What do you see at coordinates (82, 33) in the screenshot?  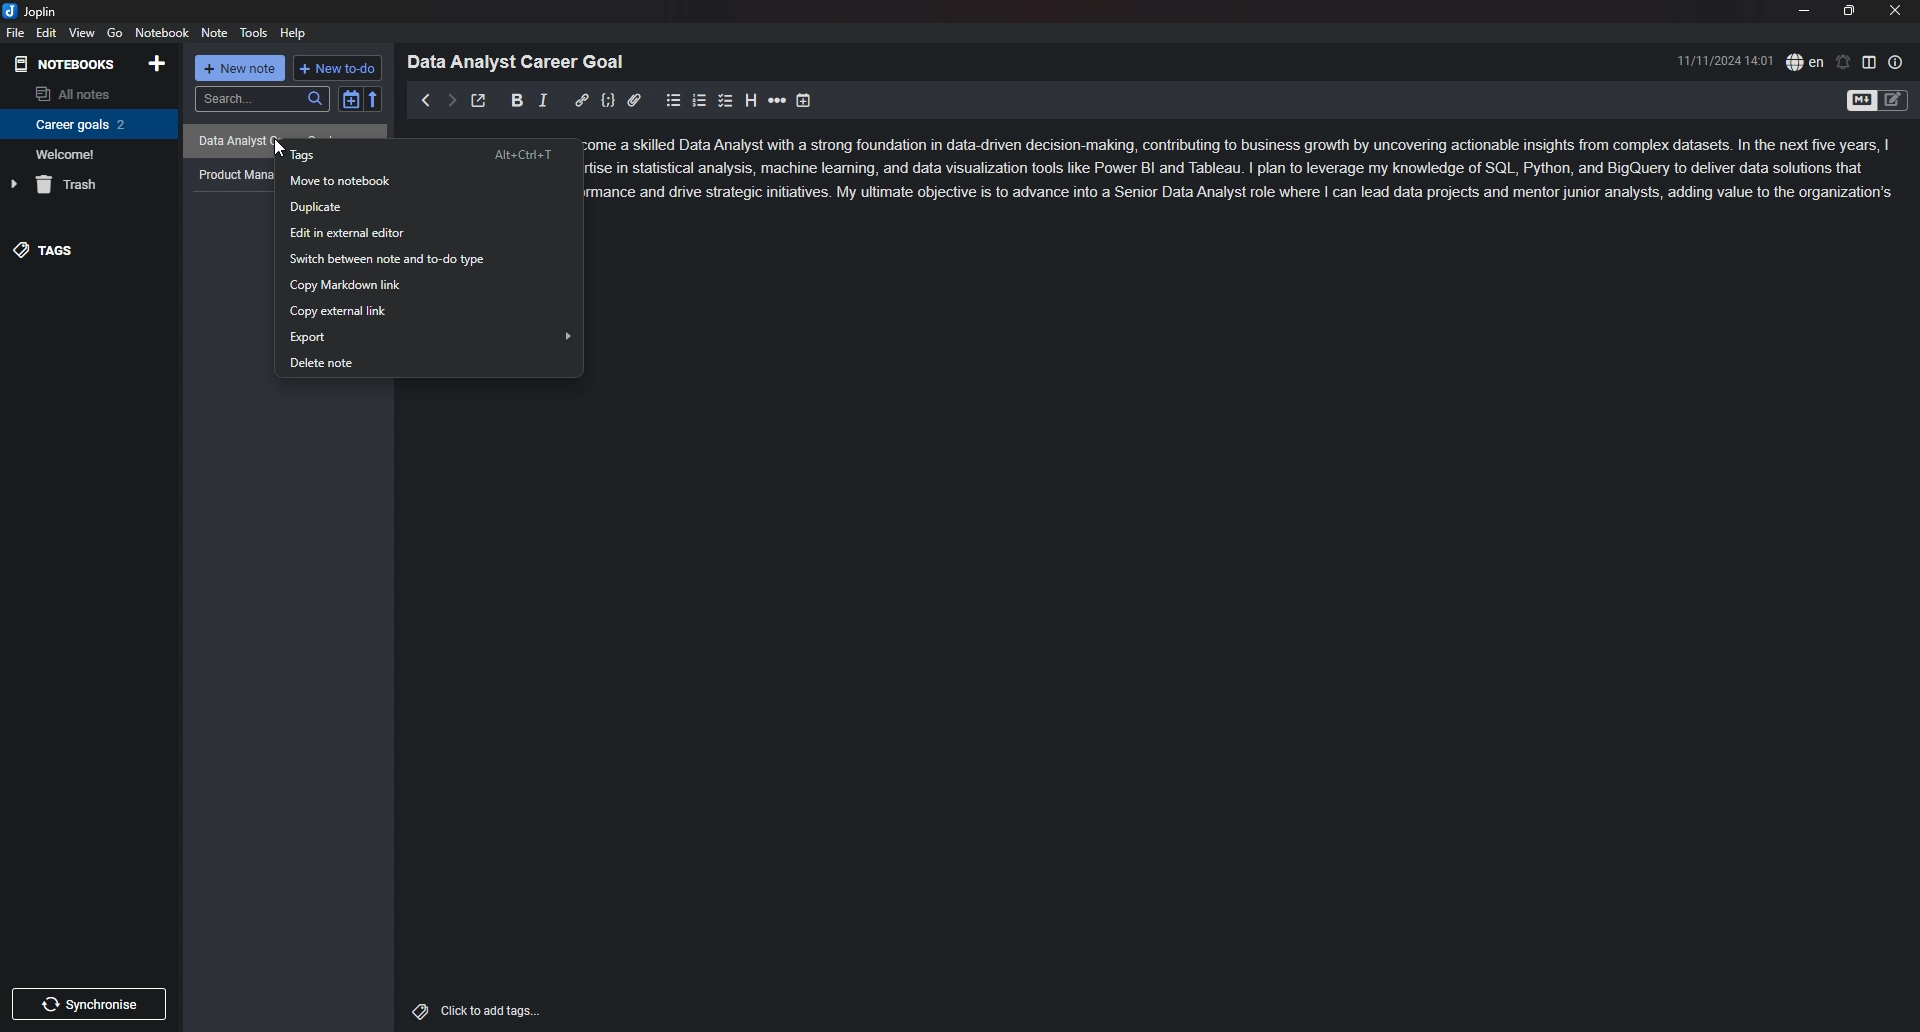 I see `view` at bounding box center [82, 33].